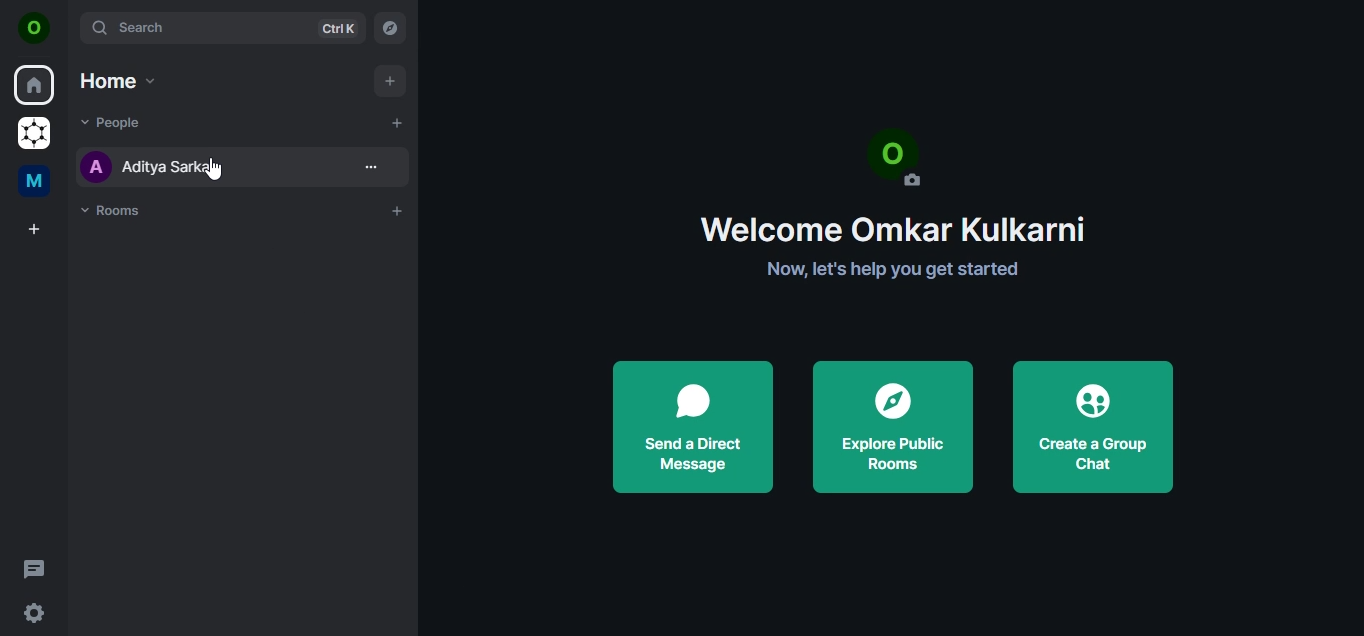  What do you see at coordinates (35, 83) in the screenshot?
I see `home` at bounding box center [35, 83].